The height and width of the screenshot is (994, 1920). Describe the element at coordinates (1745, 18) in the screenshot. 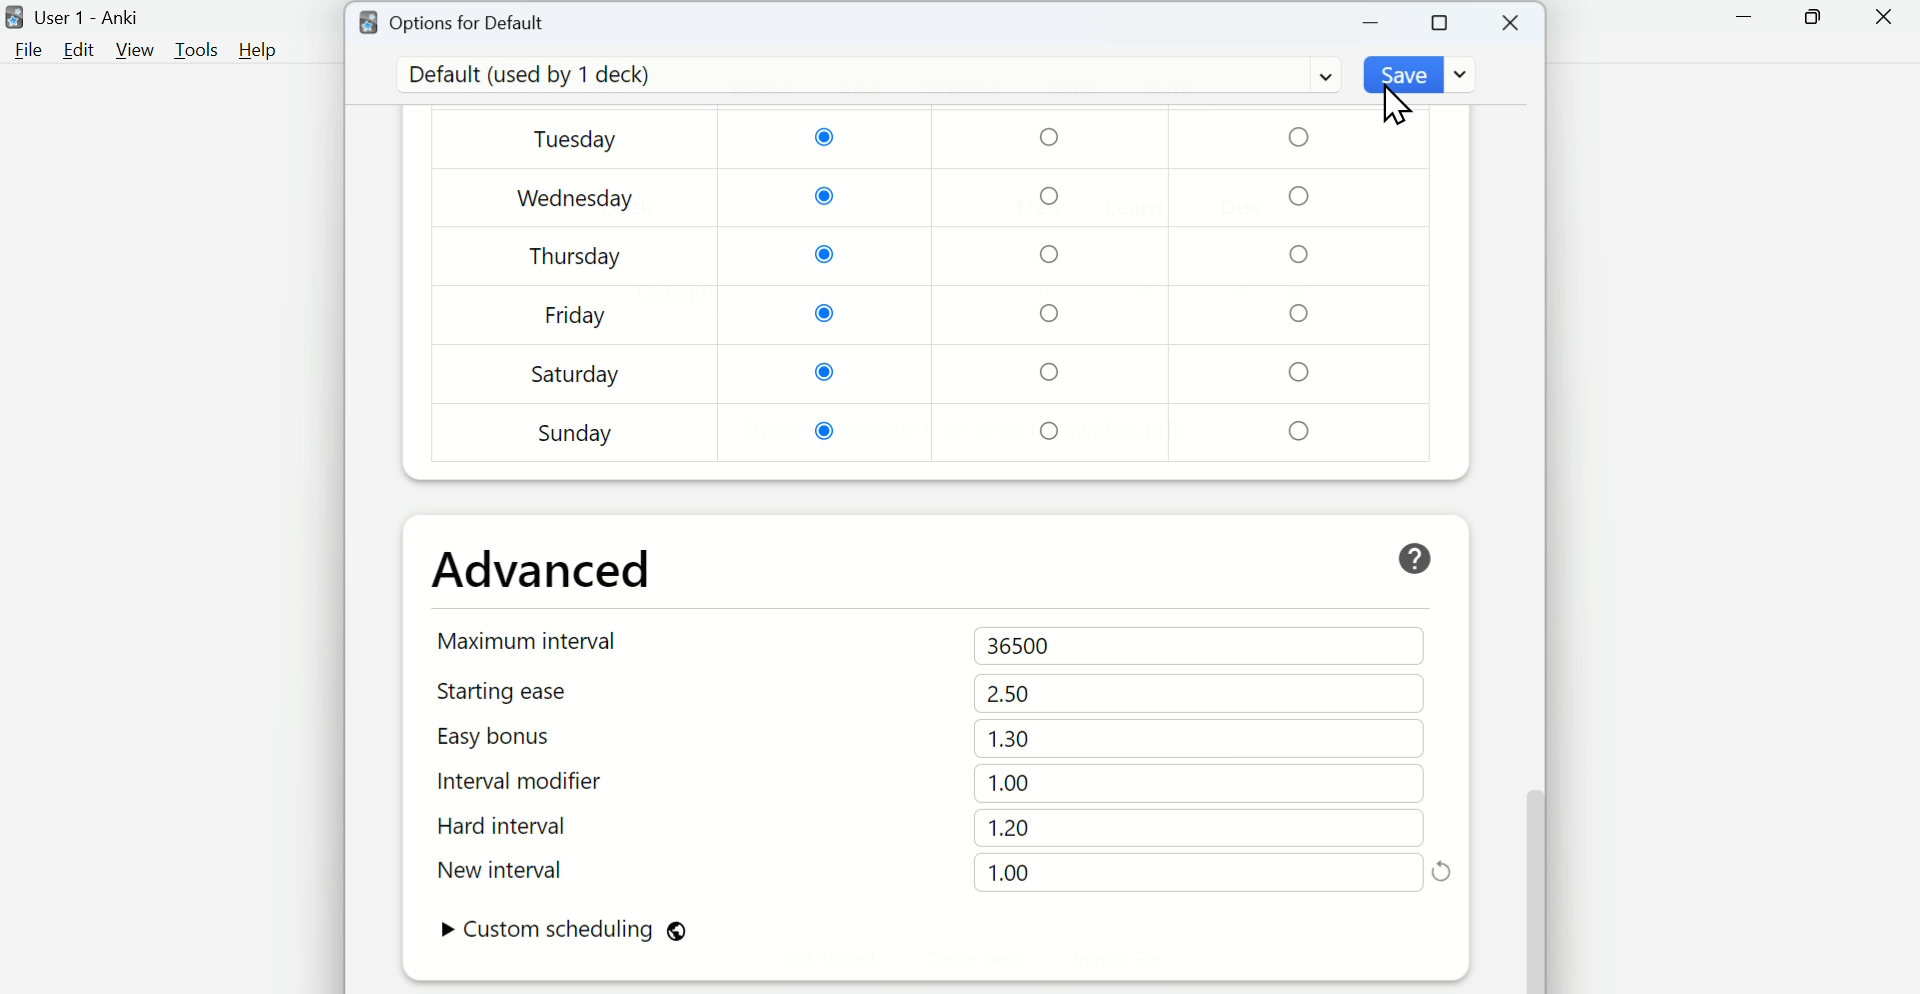

I see `Minimize` at that location.